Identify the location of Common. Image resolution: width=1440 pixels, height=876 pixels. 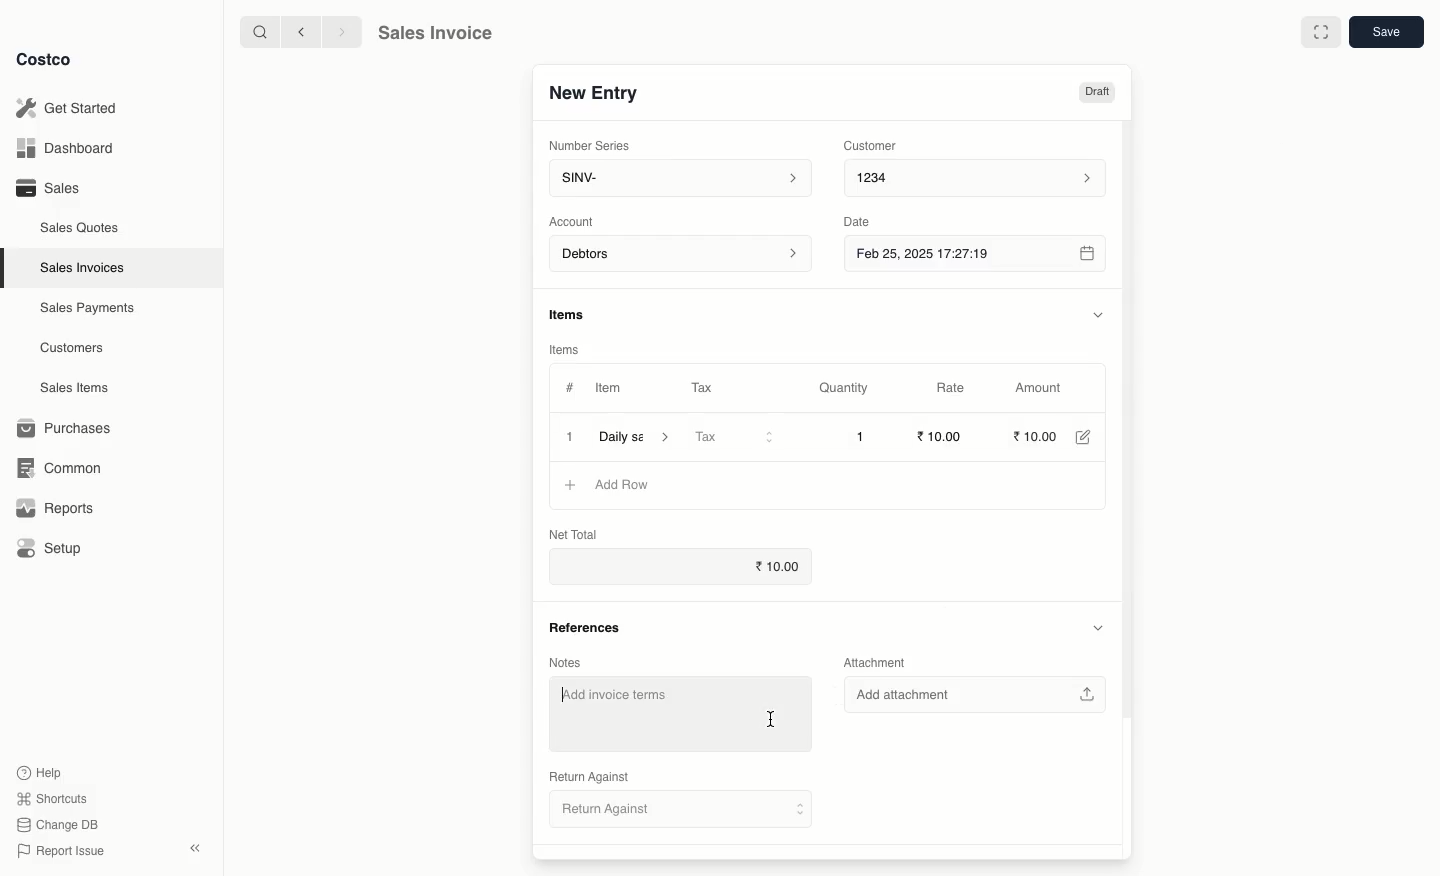
(62, 469).